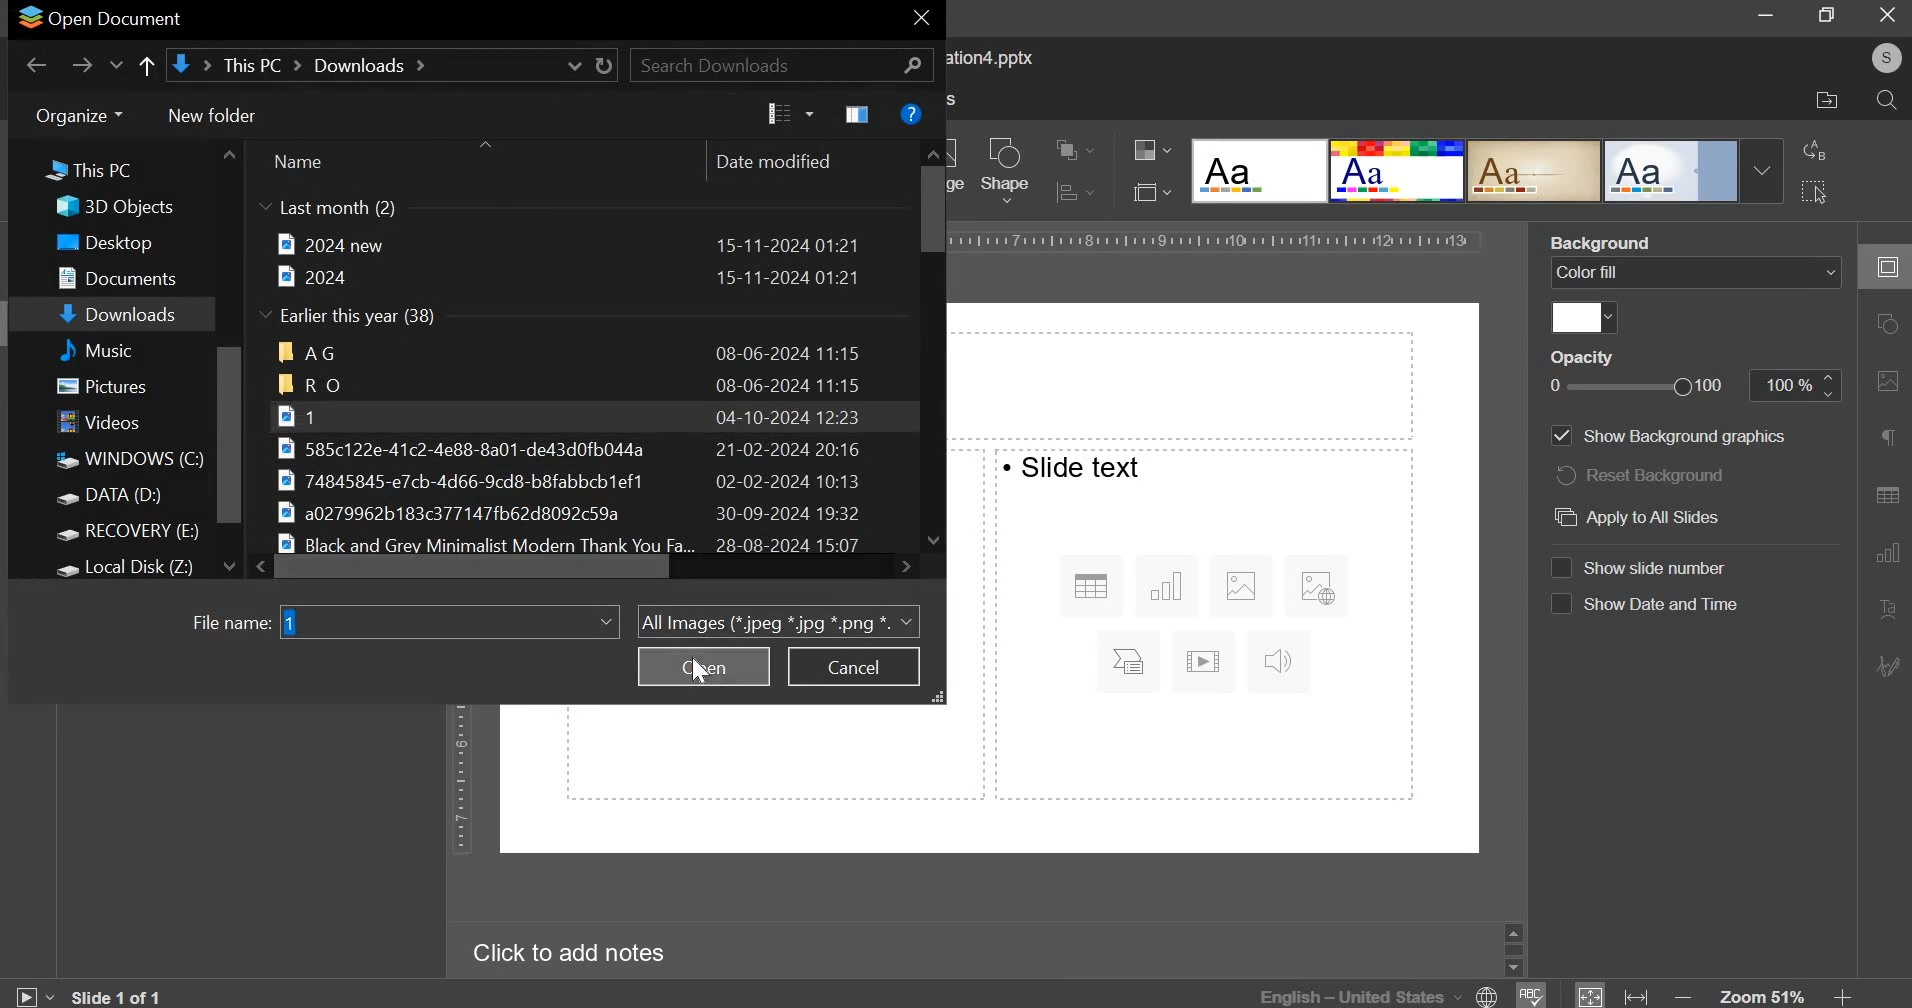 This screenshot has width=1912, height=1008. I want to click on d drive, so click(122, 498).